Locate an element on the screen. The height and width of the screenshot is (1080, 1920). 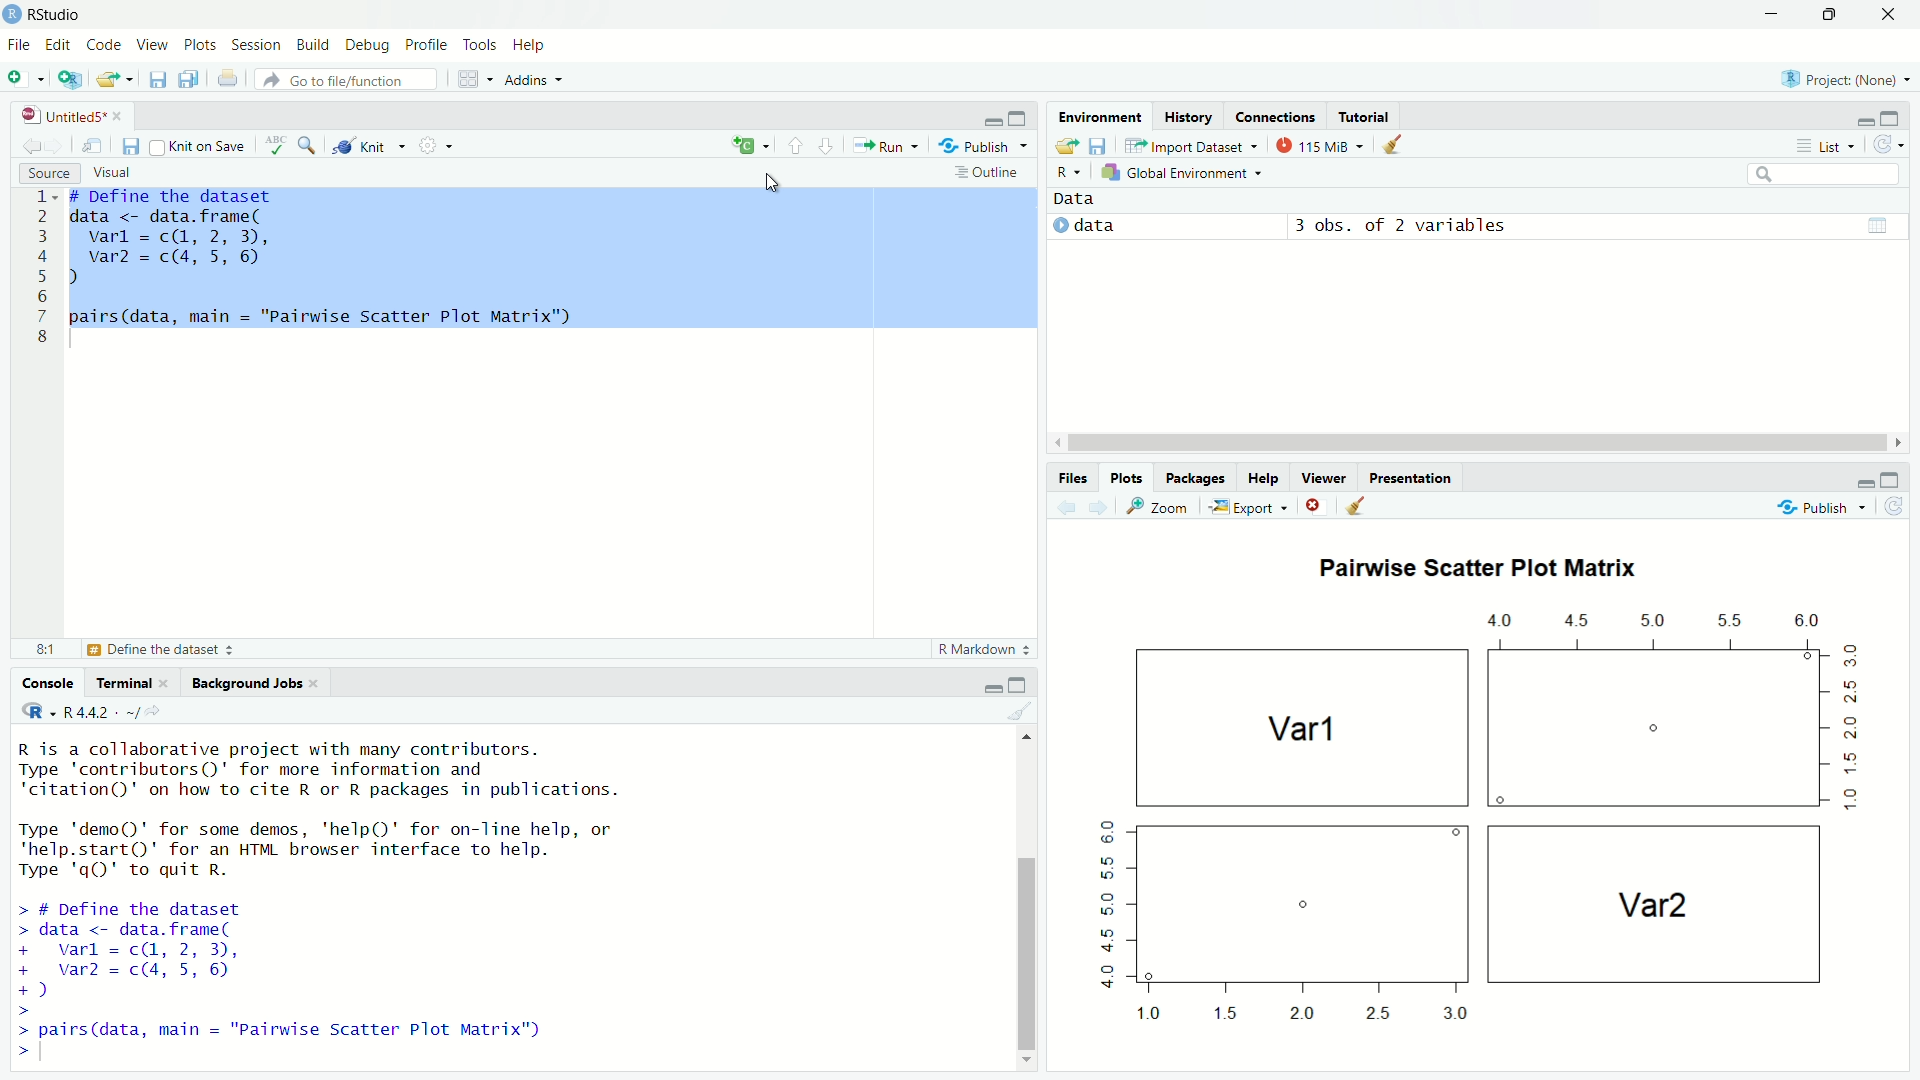
Maximize is located at coordinates (1891, 120).